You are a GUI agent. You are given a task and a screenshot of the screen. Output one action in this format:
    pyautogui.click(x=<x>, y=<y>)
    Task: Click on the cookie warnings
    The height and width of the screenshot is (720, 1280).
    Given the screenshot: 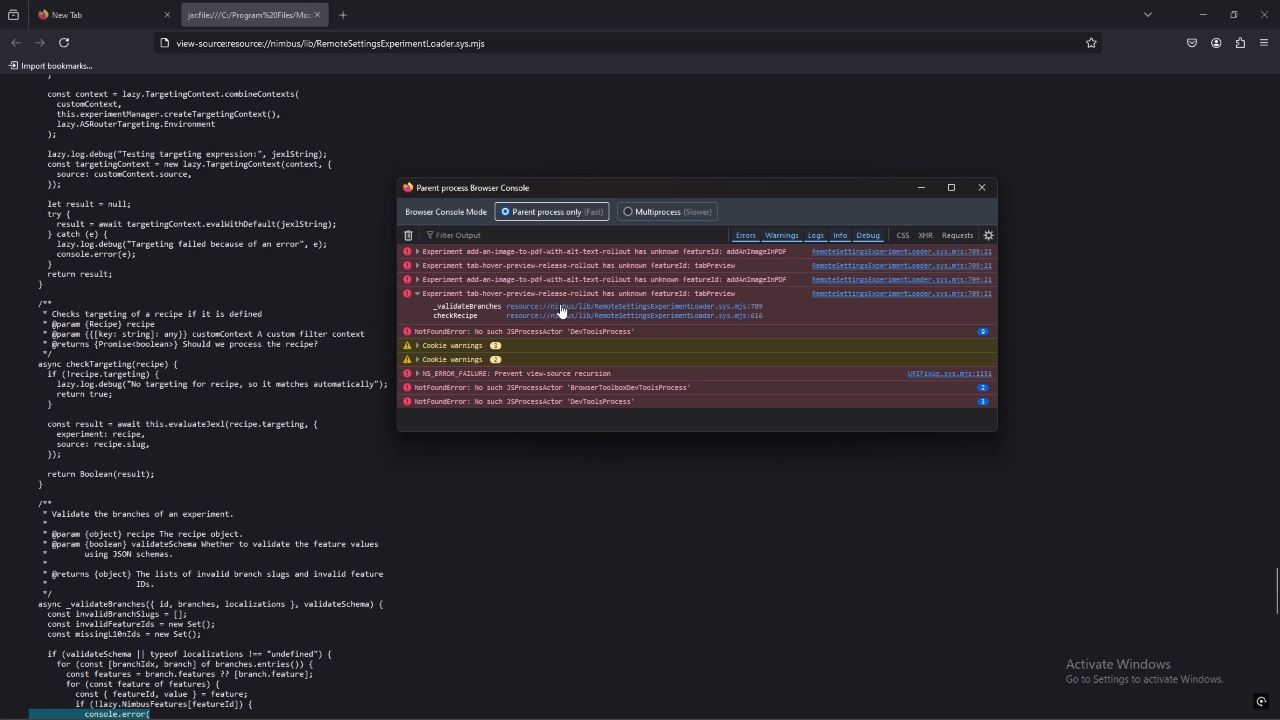 What is the action you would take?
    pyautogui.click(x=587, y=346)
    